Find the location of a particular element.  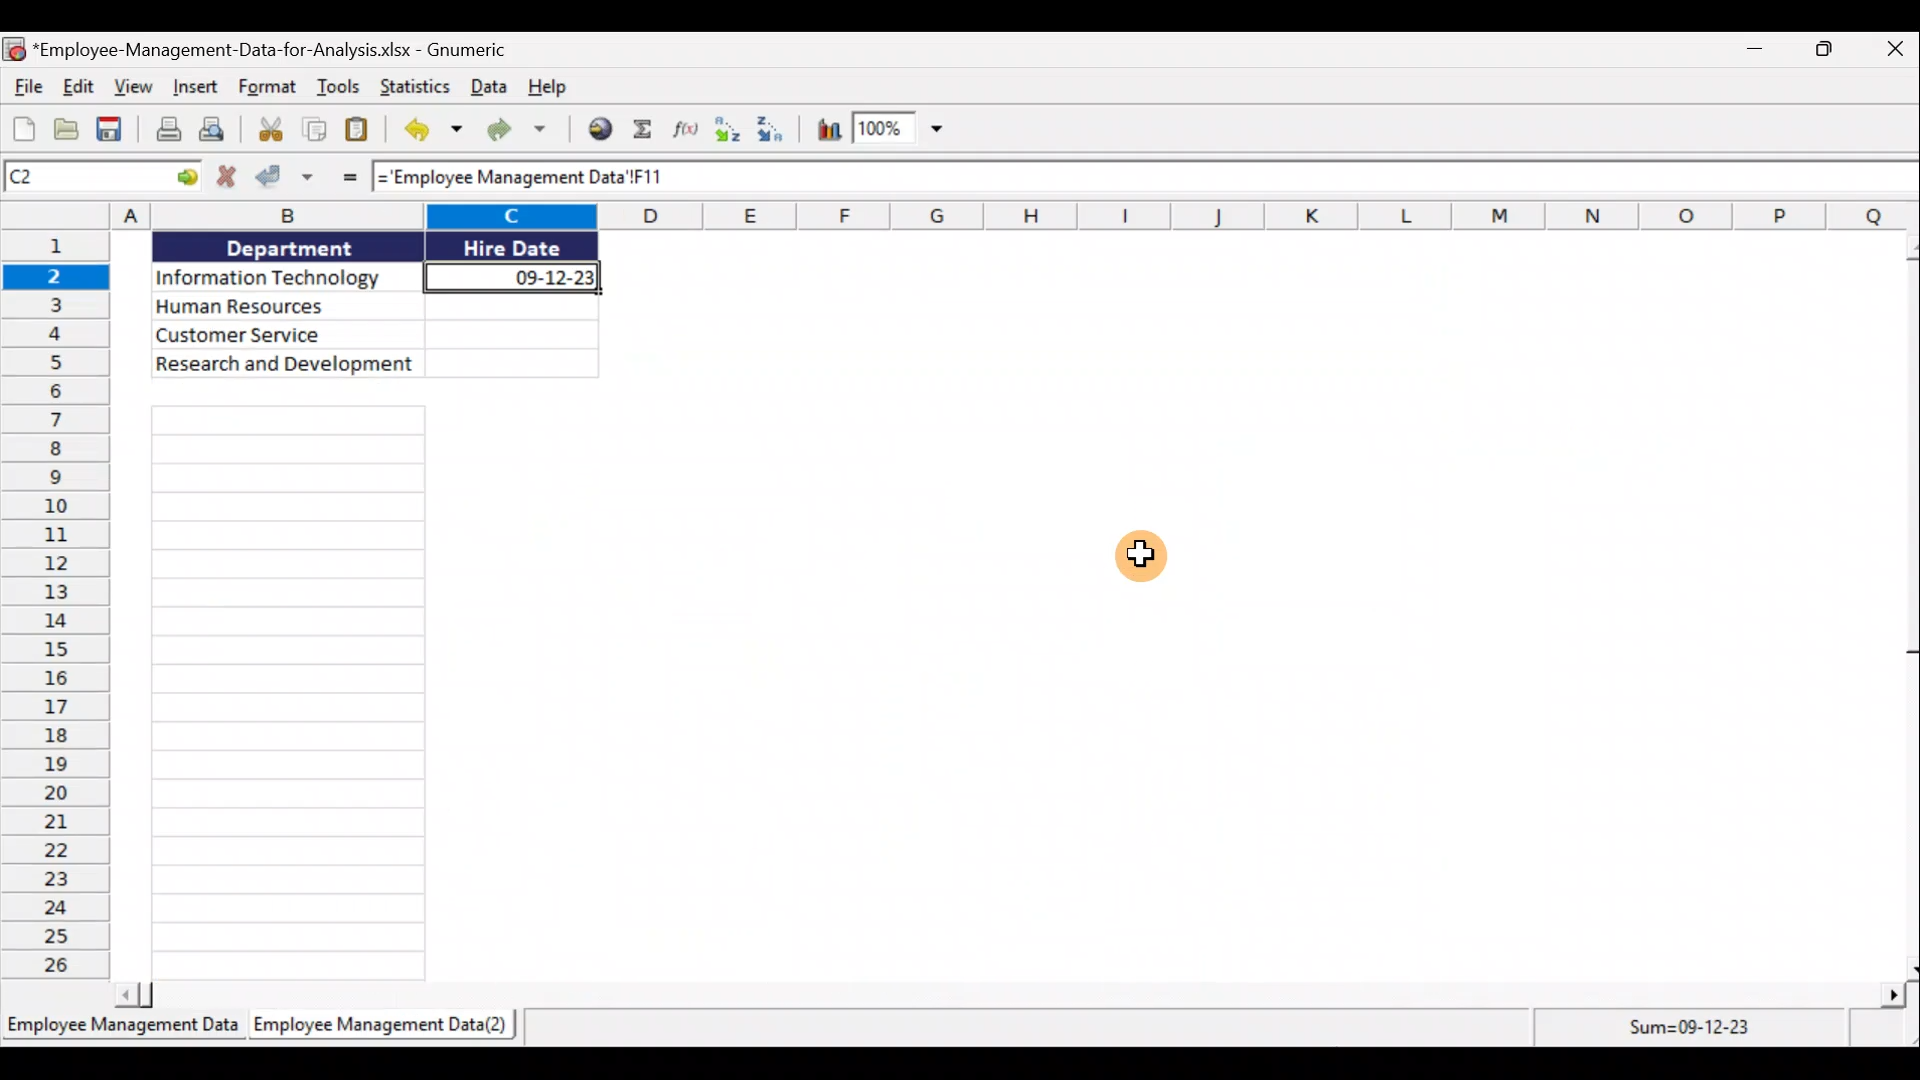

File is located at coordinates (23, 86).